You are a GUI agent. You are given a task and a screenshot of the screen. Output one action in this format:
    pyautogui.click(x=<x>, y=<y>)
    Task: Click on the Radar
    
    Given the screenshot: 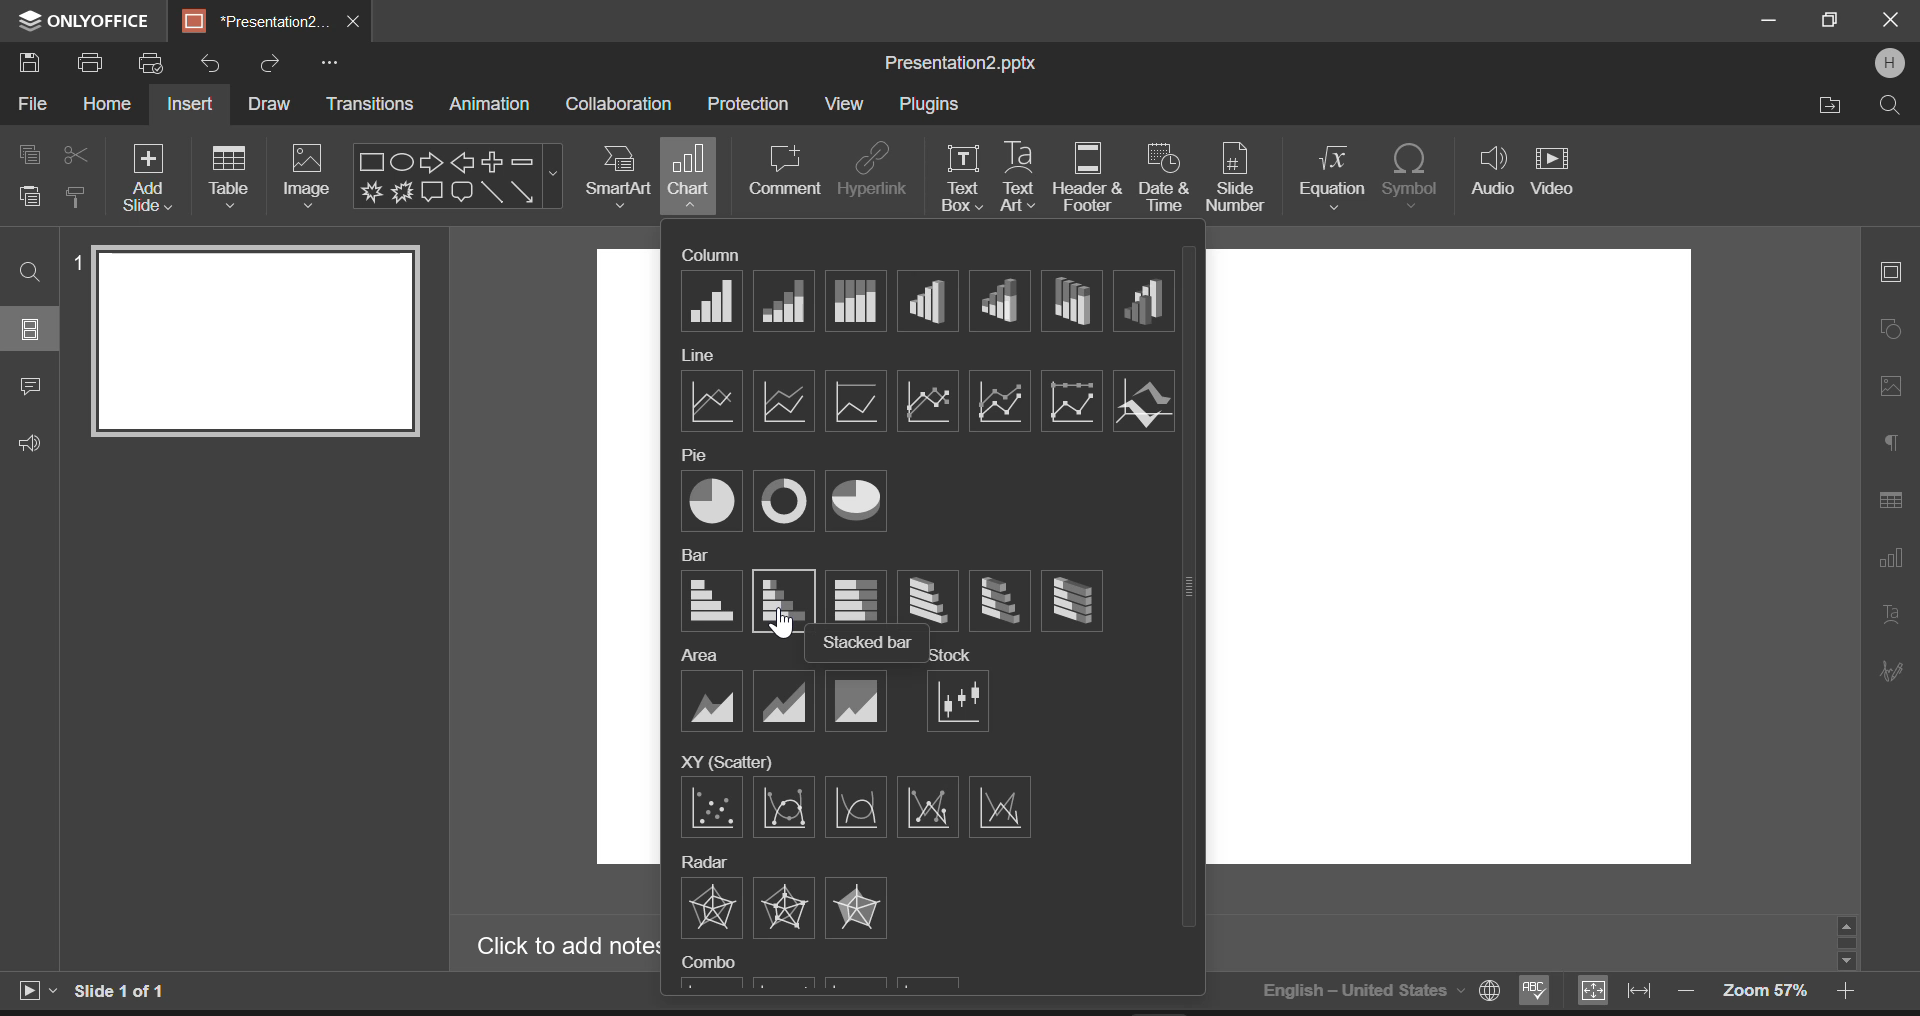 What is the action you would take?
    pyautogui.click(x=710, y=908)
    